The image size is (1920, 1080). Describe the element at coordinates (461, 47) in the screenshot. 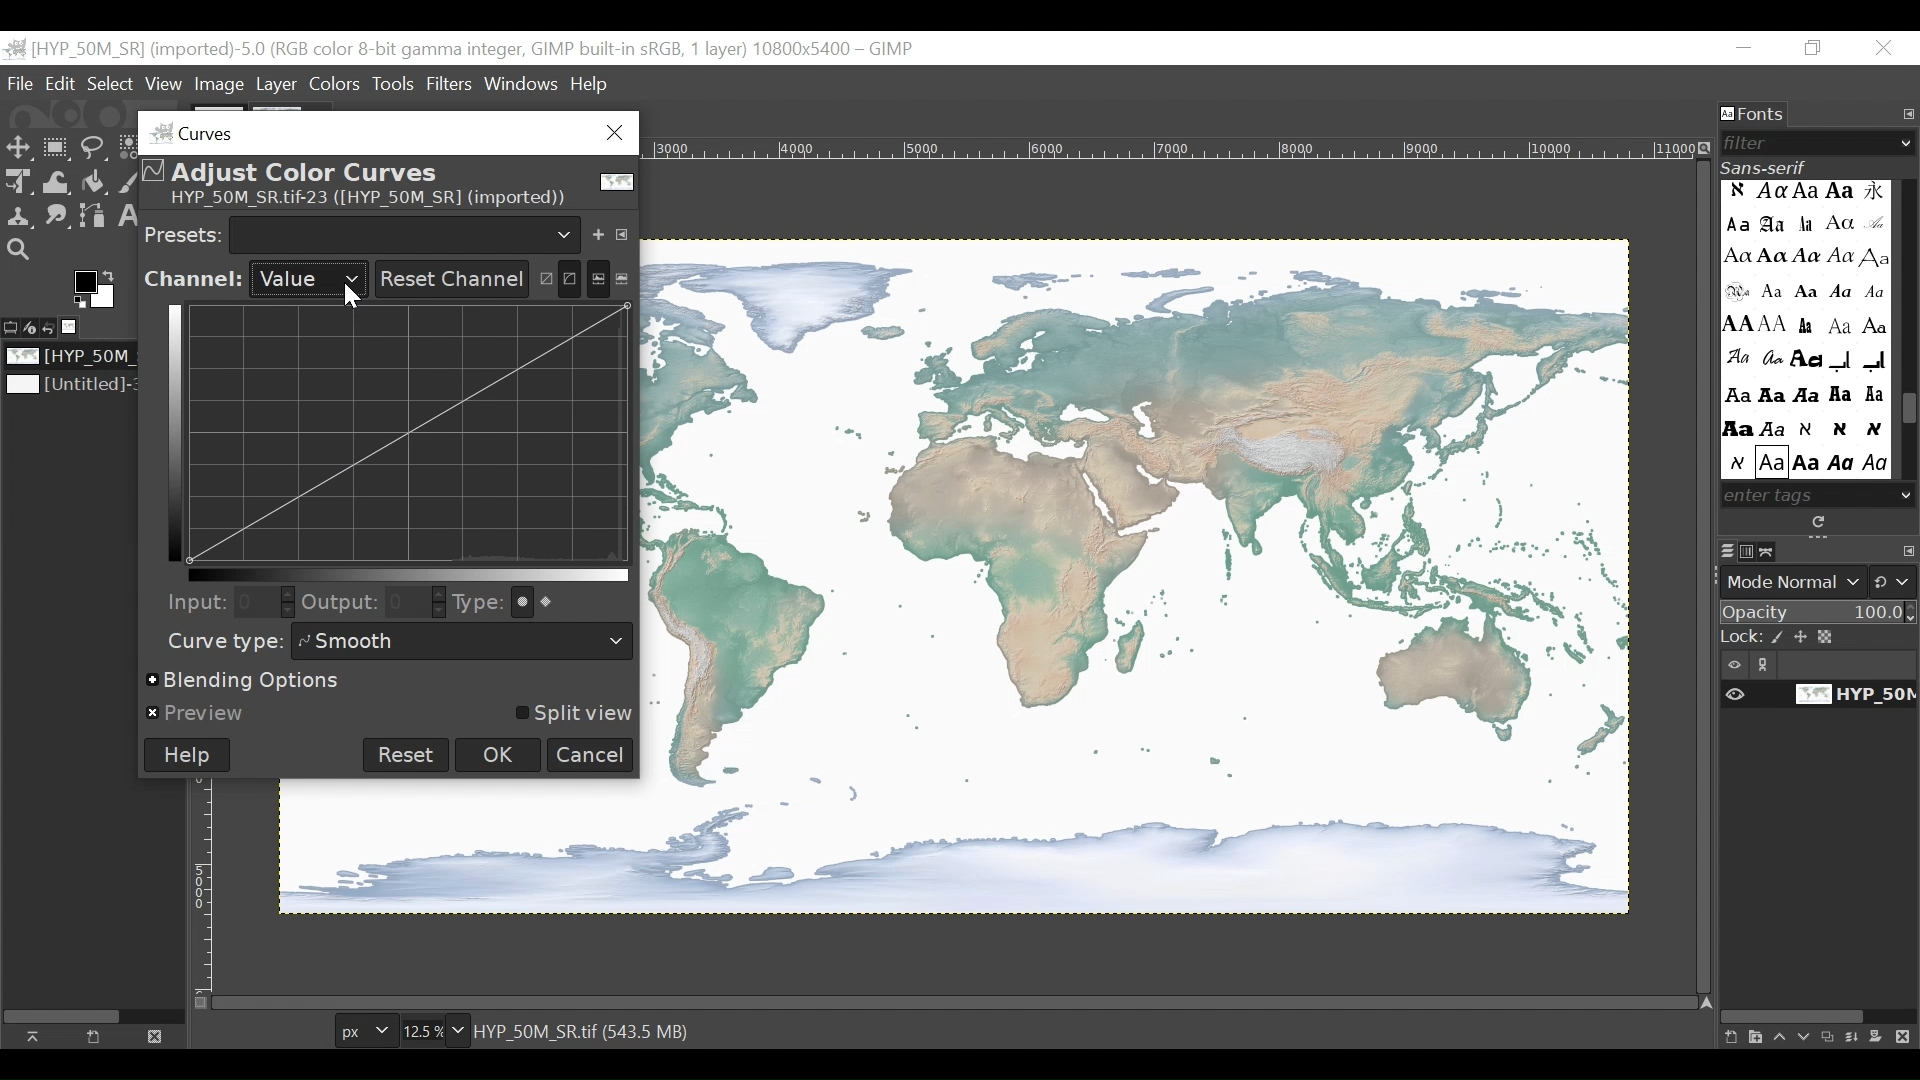

I see `untitled -36.0 (rgb color 8-bit gamma integer , gimp built in stgb, 1 layer) 1174x788 - gimp` at that location.